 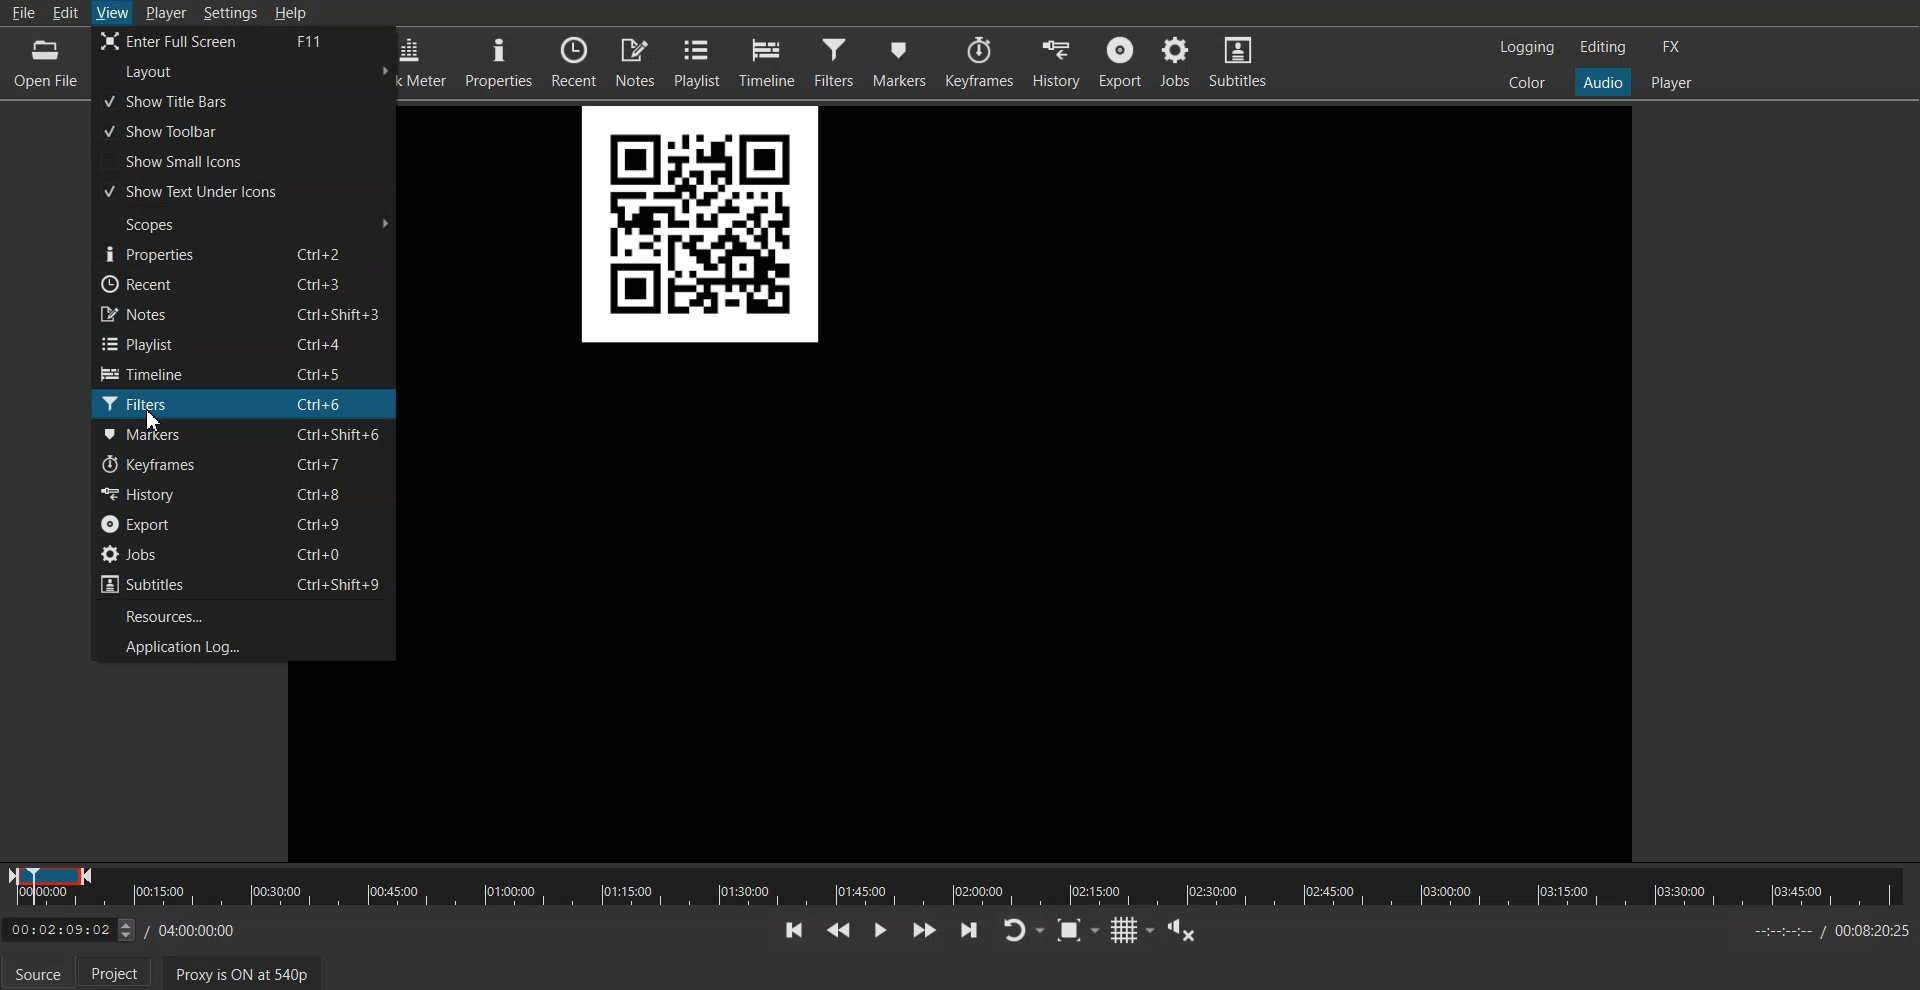 I want to click on Show the volume control, so click(x=1184, y=929).